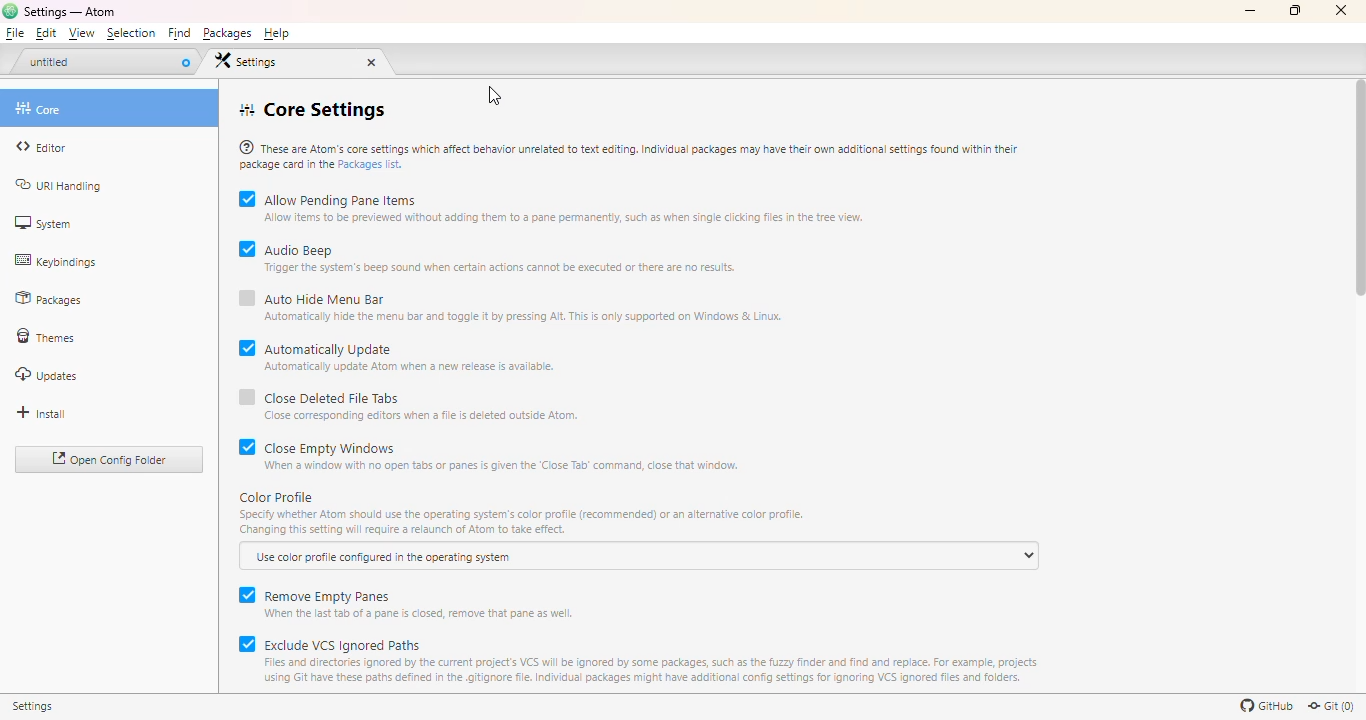 The width and height of the screenshot is (1366, 720). What do you see at coordinates (283, 61) in the screenshot?
I see `settings view` at bounding box center [283, 61].